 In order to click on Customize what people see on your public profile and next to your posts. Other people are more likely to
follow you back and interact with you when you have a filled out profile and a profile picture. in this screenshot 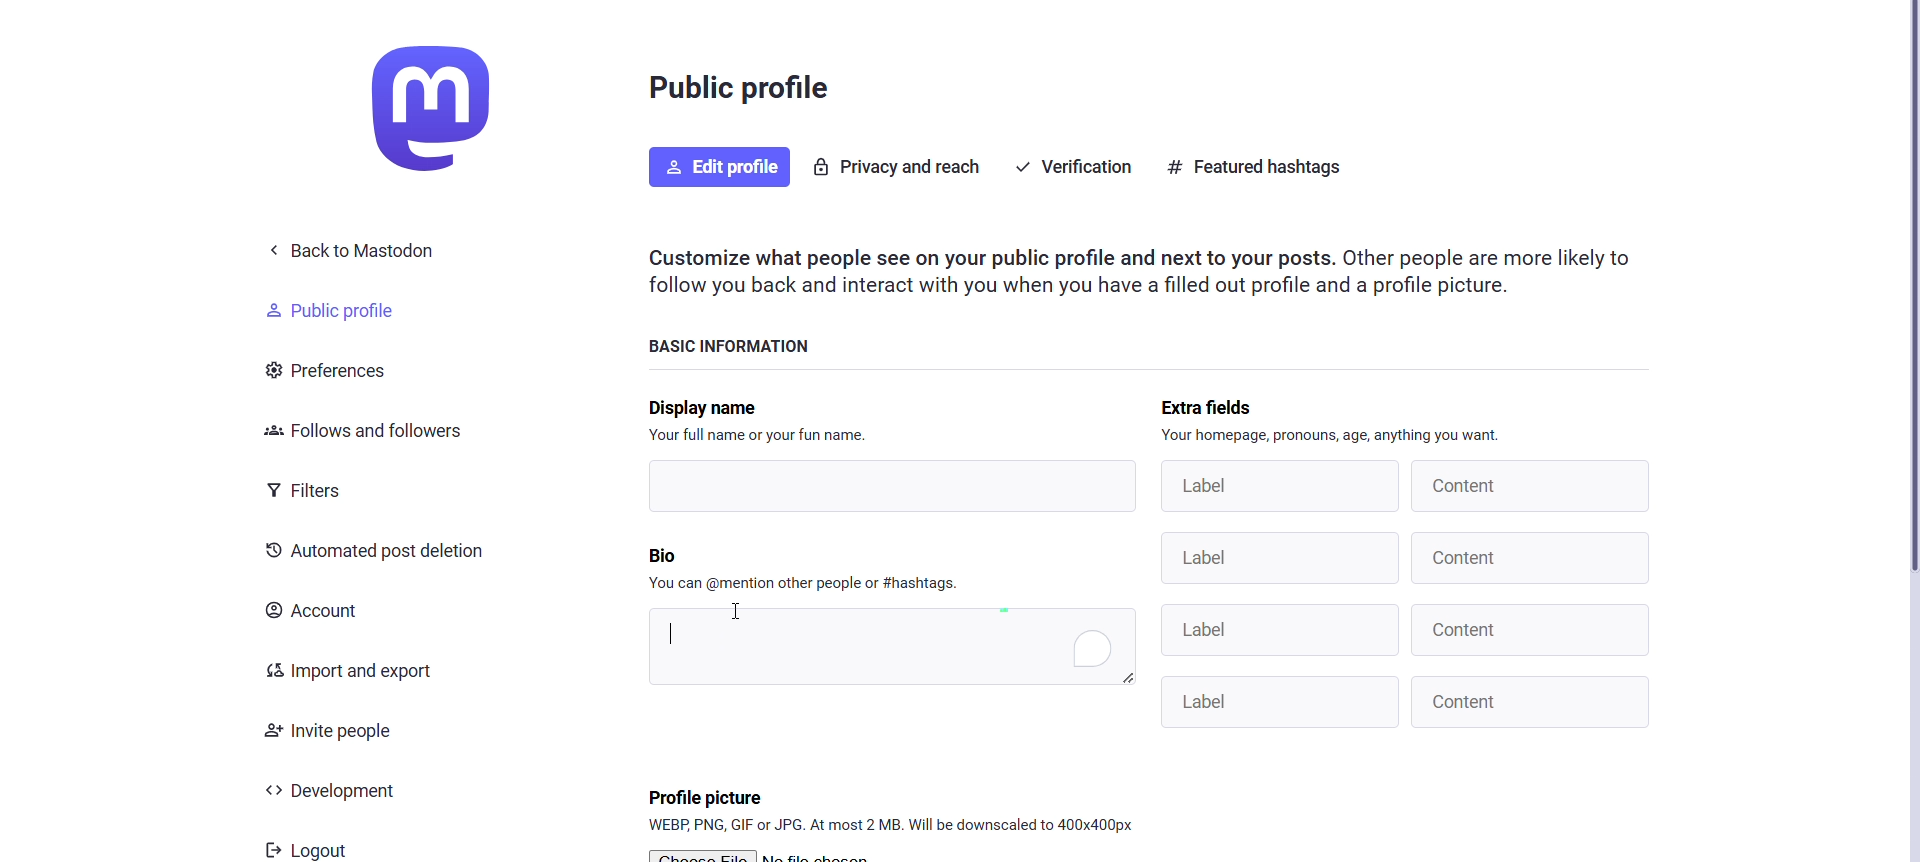, I will do `click(1150, 271)`.